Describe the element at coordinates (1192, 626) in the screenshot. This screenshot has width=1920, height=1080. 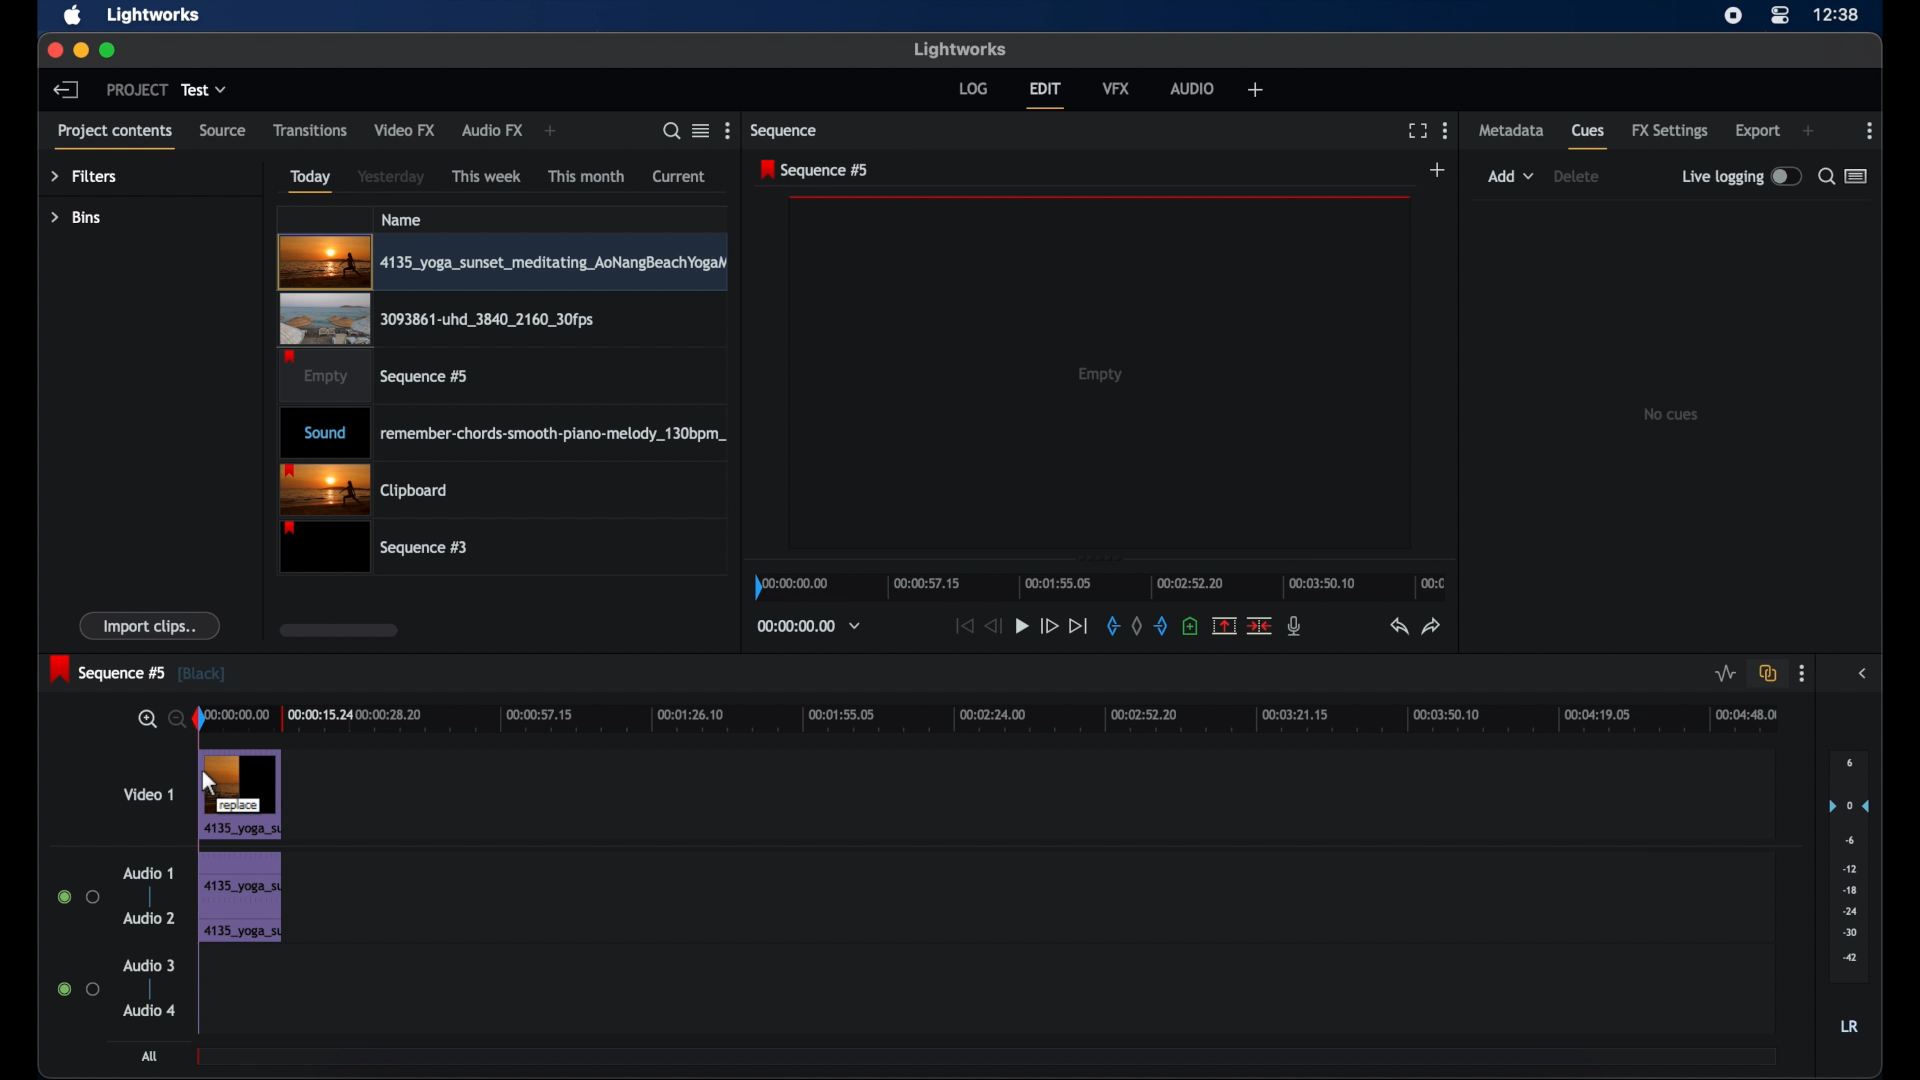
I see `add a cue at current position` at that location.